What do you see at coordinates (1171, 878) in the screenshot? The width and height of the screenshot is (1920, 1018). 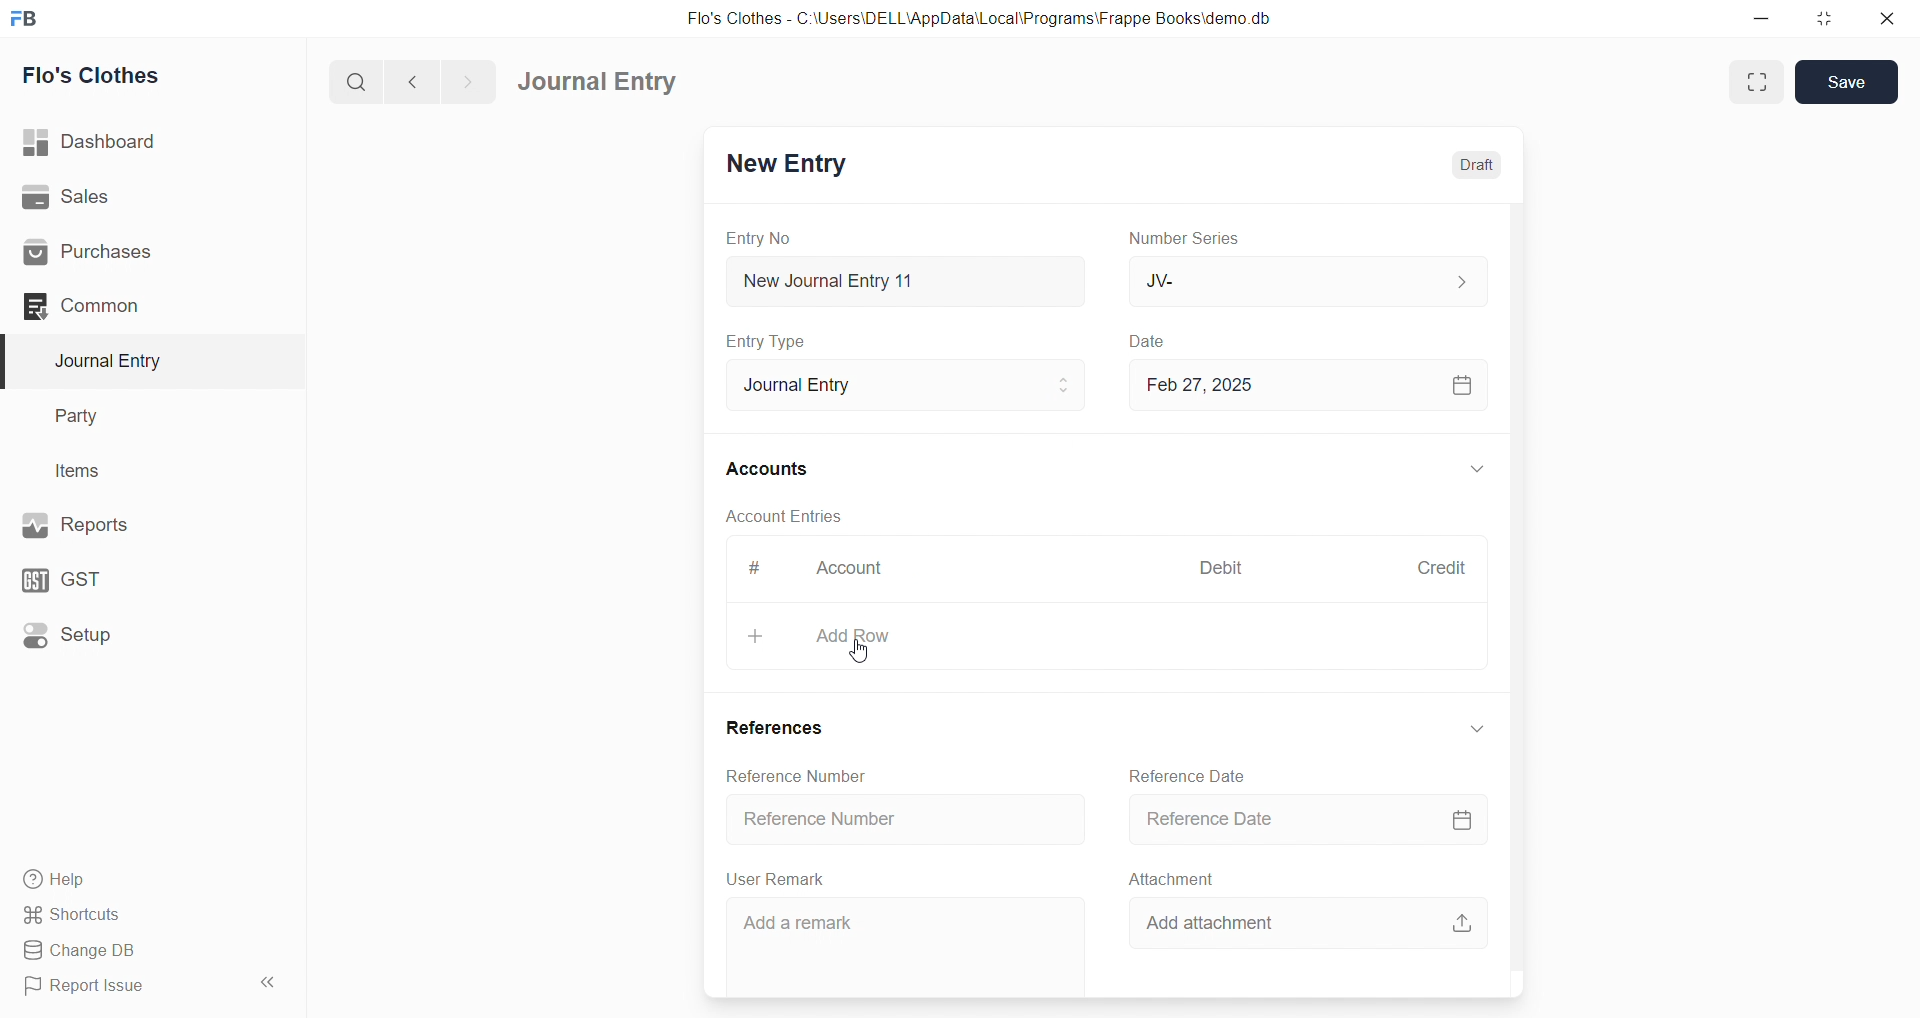 I see `Attachment` at bounding box center [1171, 878].